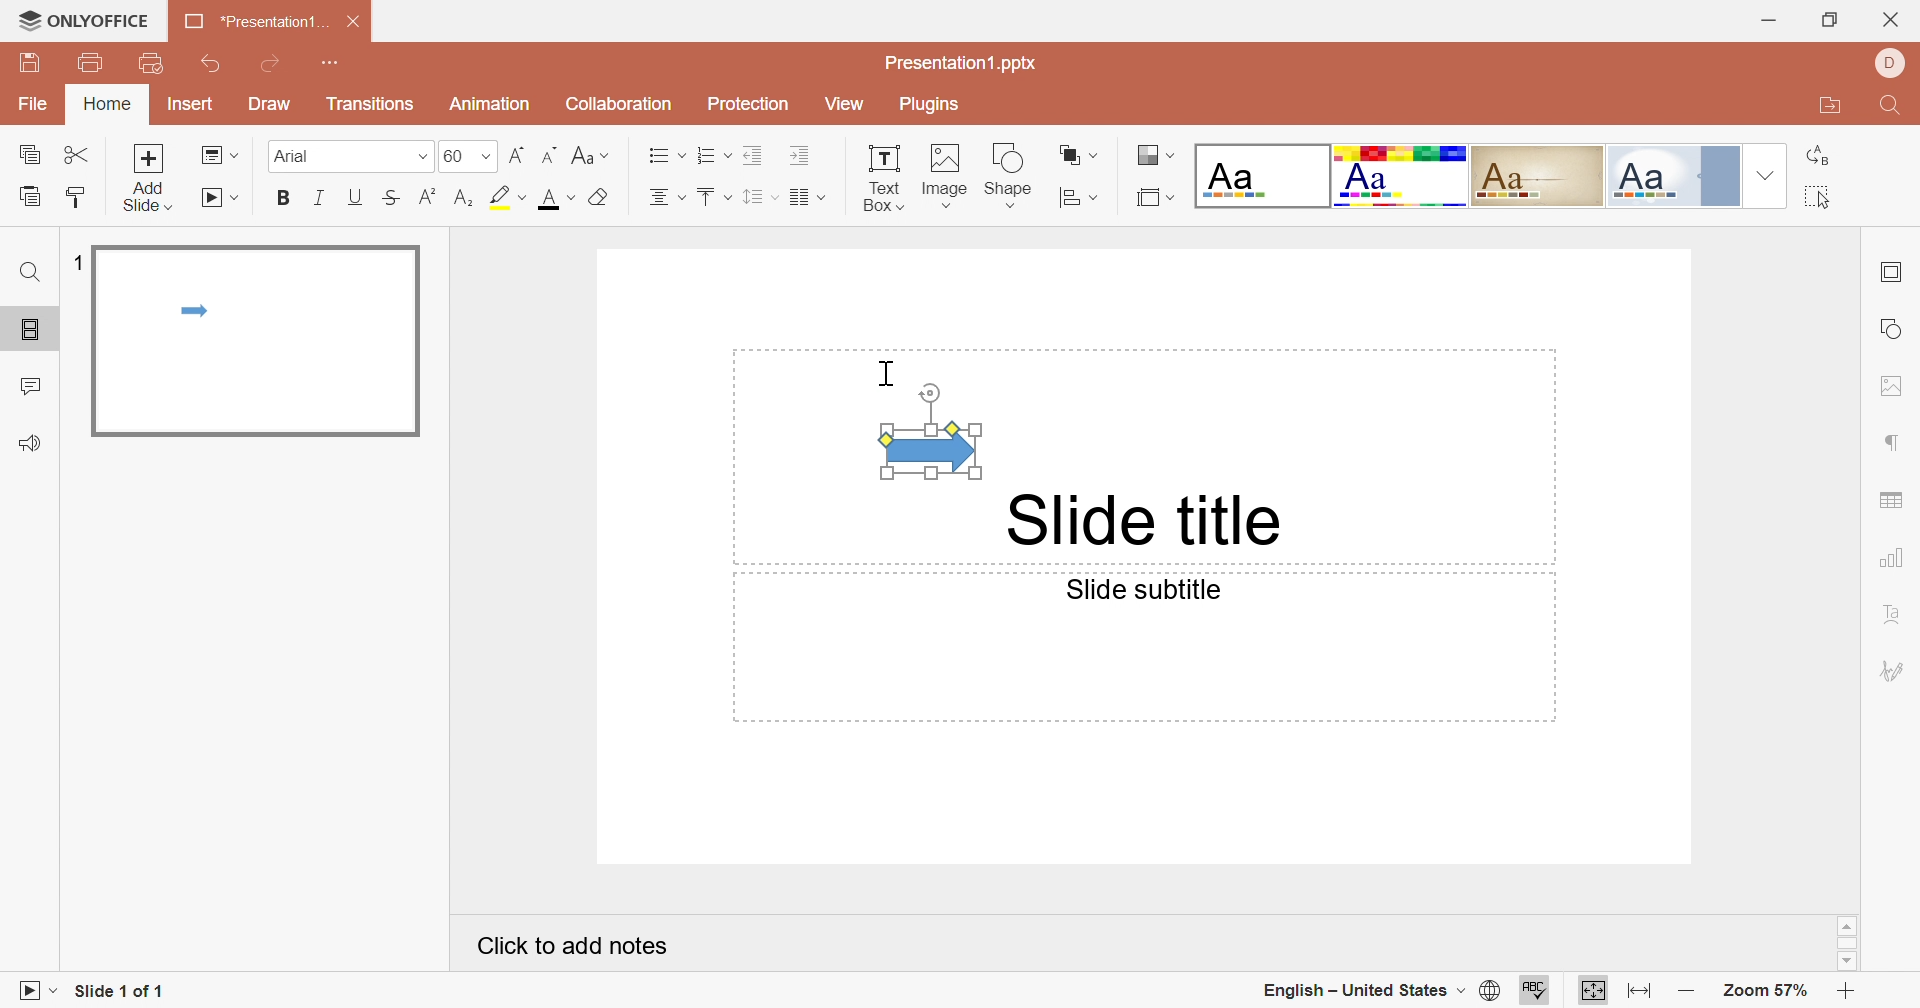 The height and width of the screenshot is (1008, 1920). What do you see at coordinates (661, 153) in the screenshot?
I see `Bullets` at bounding box center [661, 153].